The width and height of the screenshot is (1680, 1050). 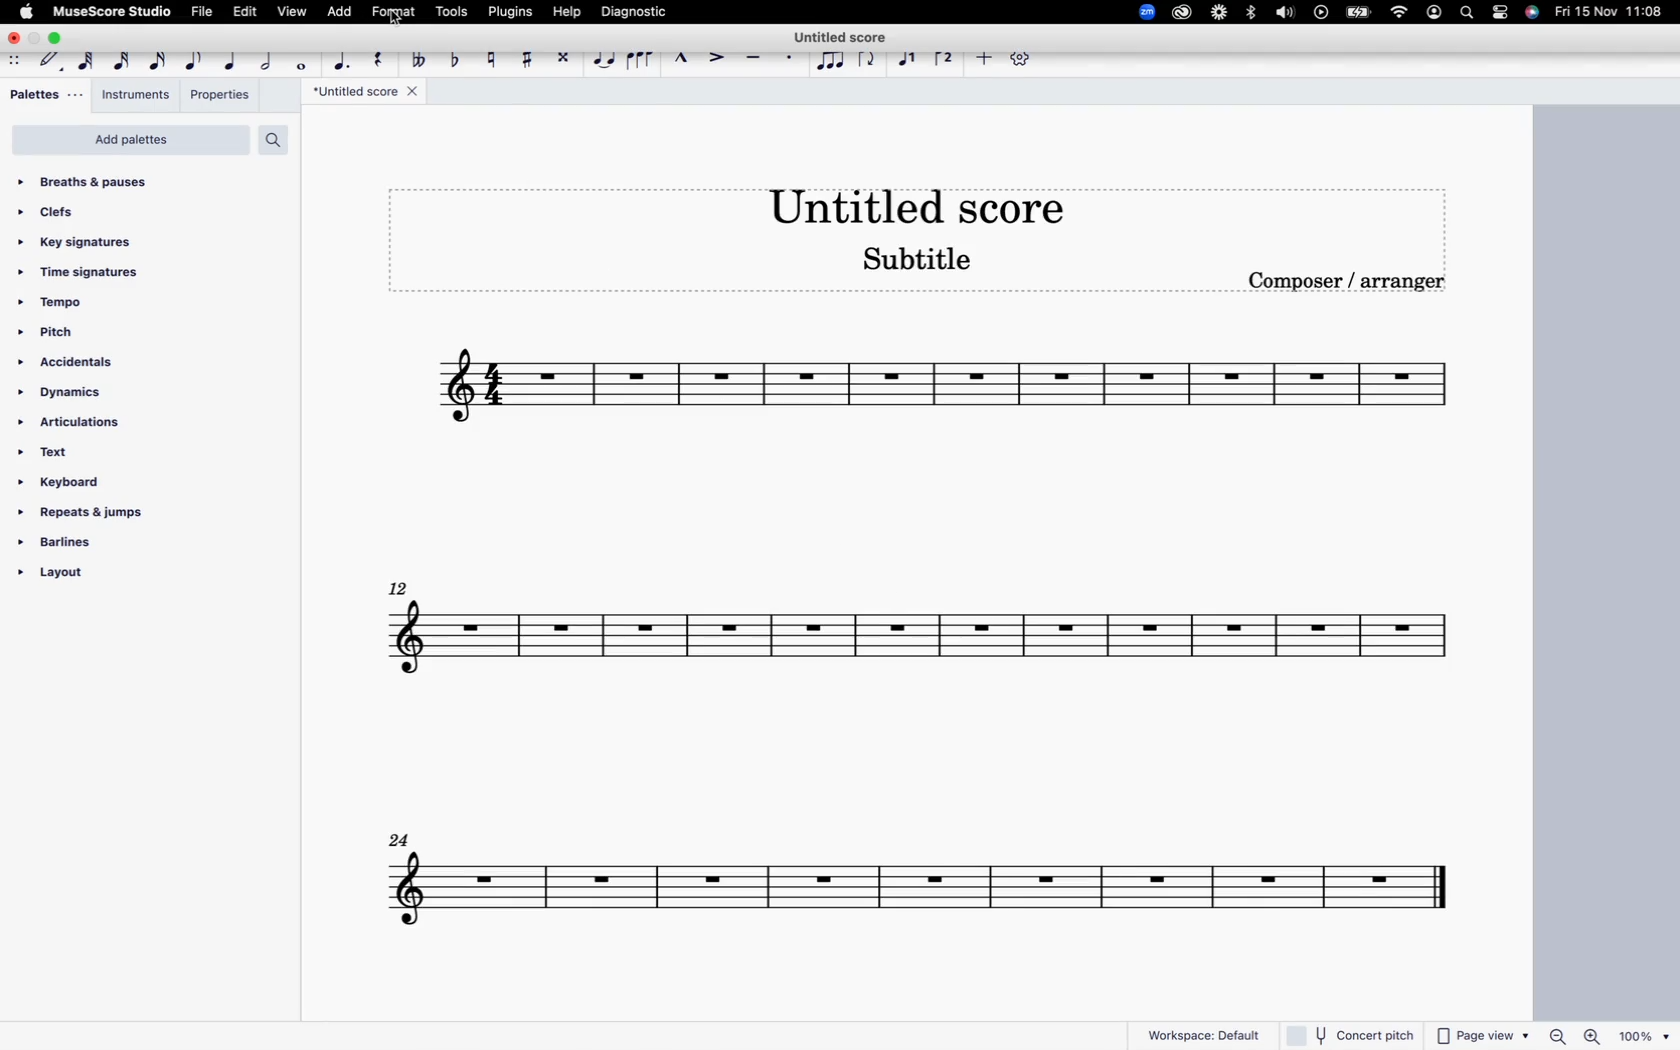 What do you see at coordinates (491, 56) in the screenshot?
I see `toggle natural` at bounding box center [491, 56].